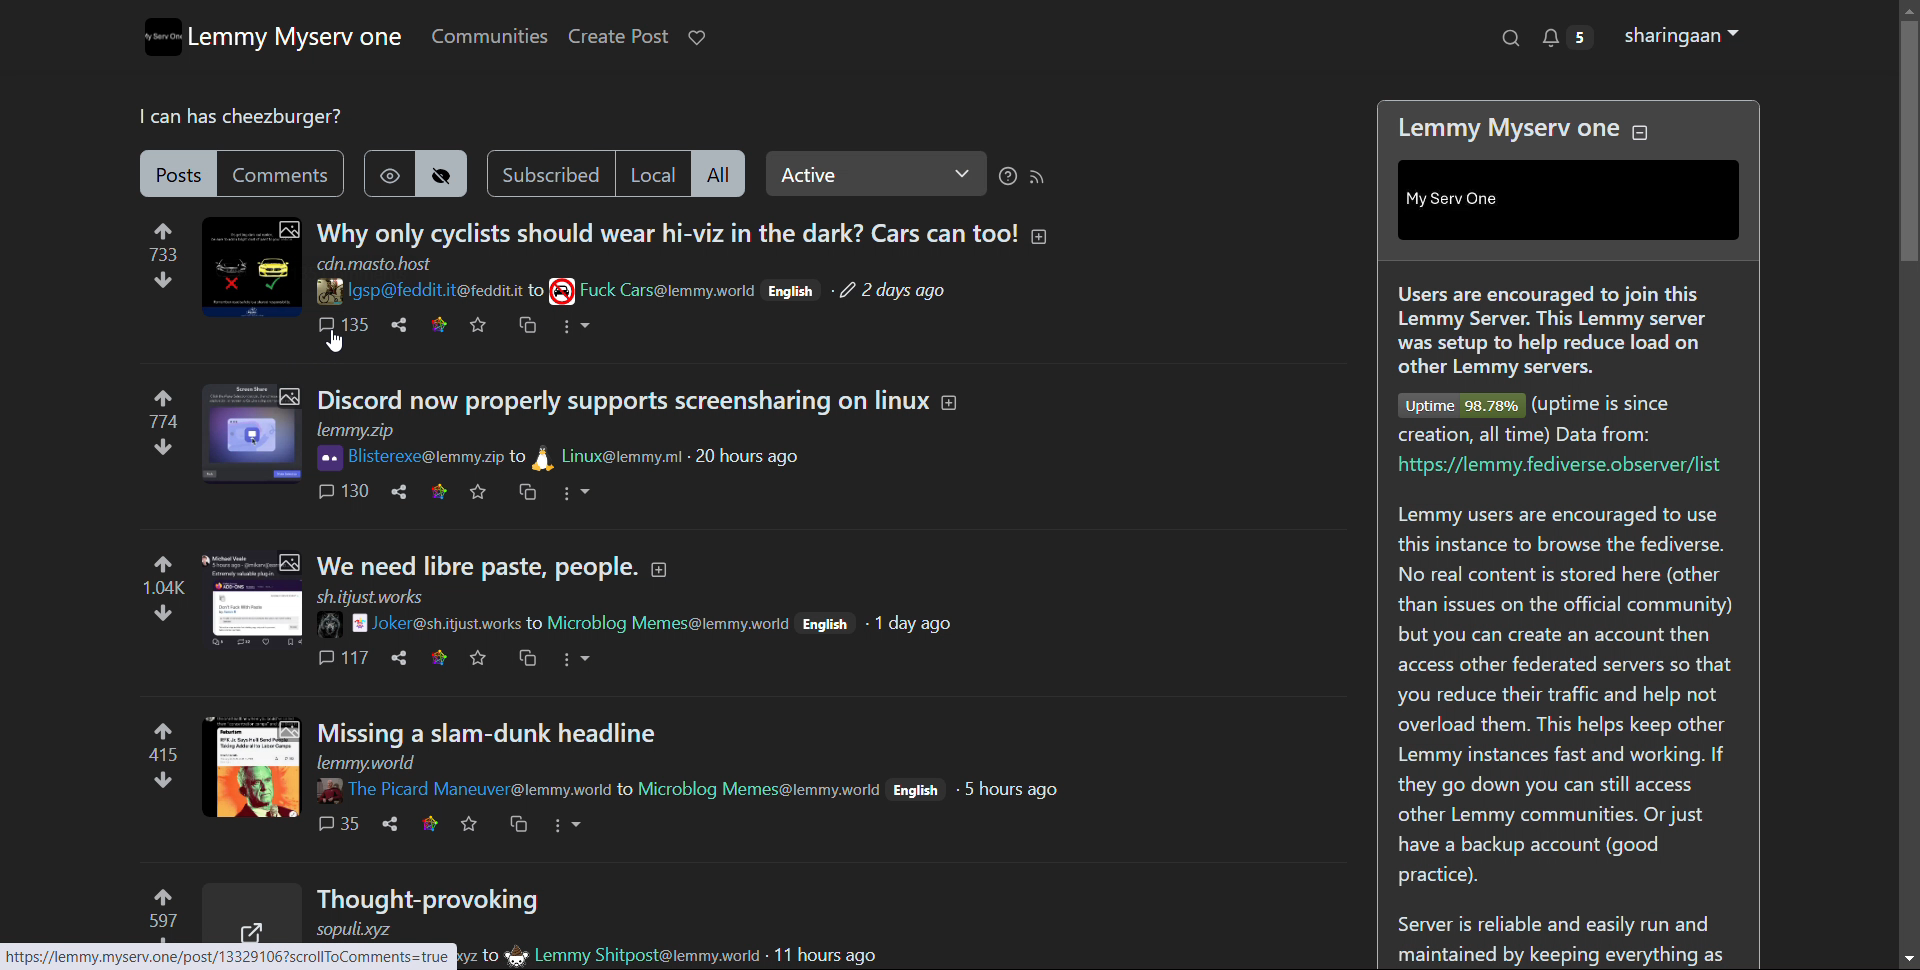 This screenshot has width=1920, height=970. What do you see at coordinates (893, 291) in the screenshot?
I see `time of posting` at bounding box center [893, 291].